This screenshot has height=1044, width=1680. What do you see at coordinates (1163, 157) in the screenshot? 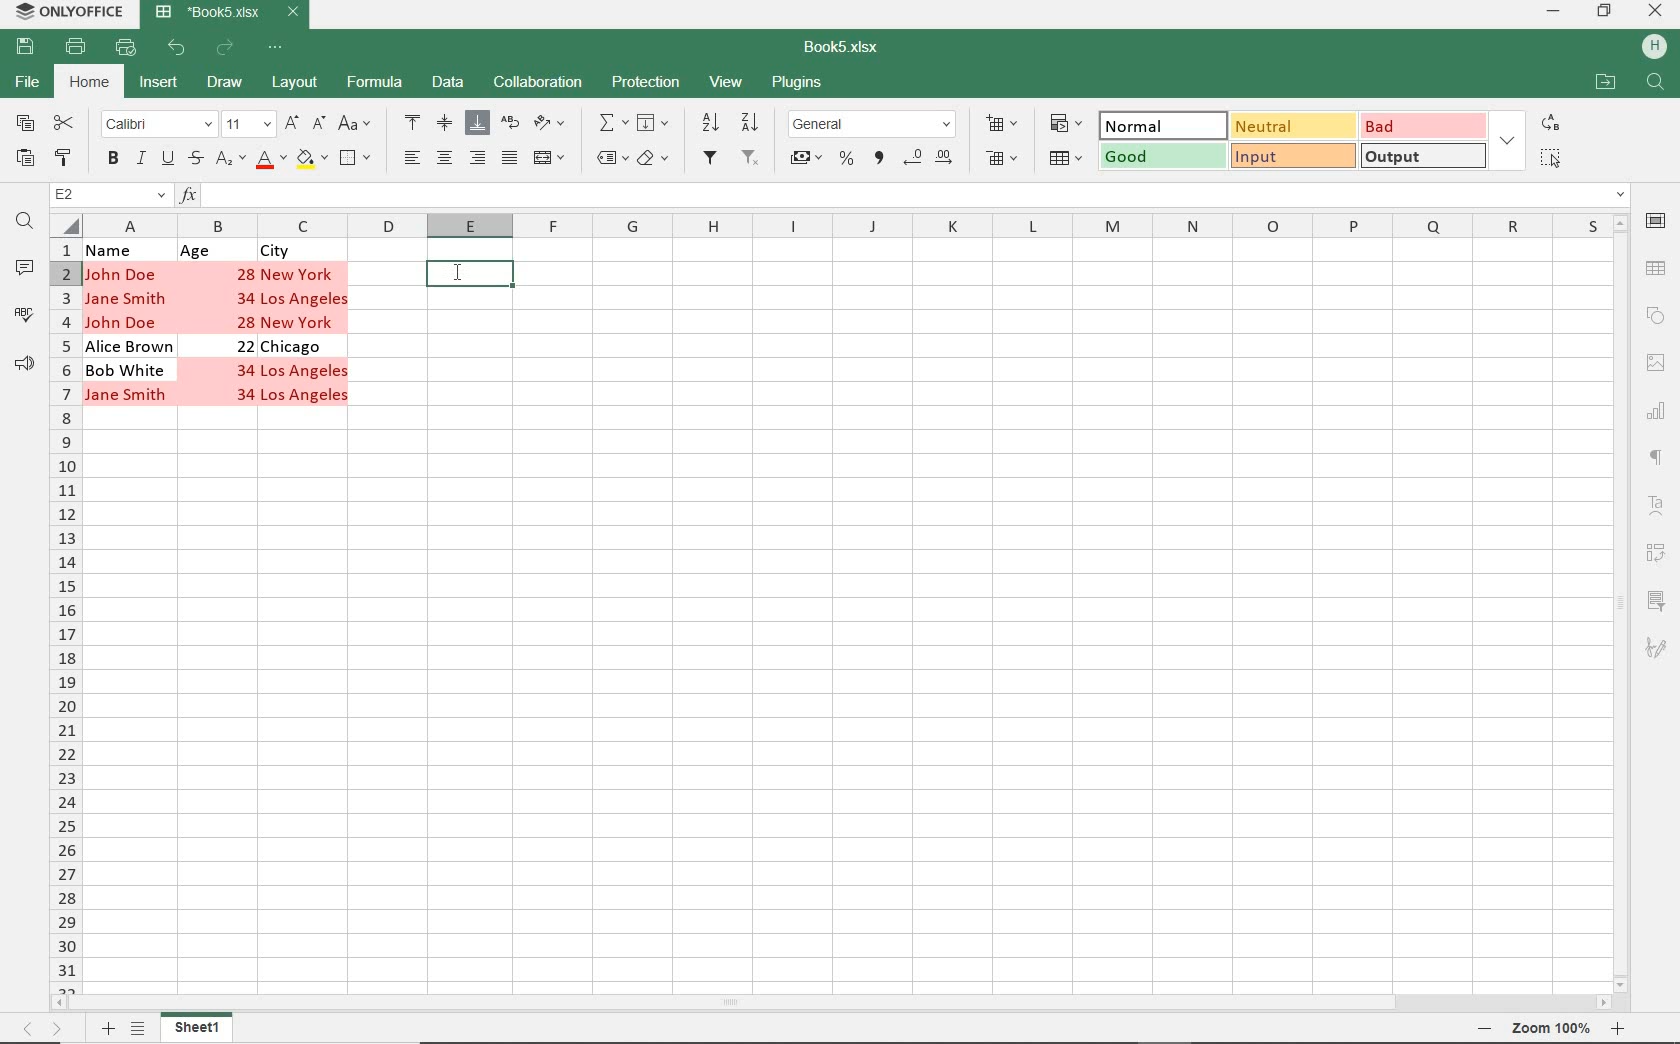
I see `GOOD` at bounding box center [1163, 157].